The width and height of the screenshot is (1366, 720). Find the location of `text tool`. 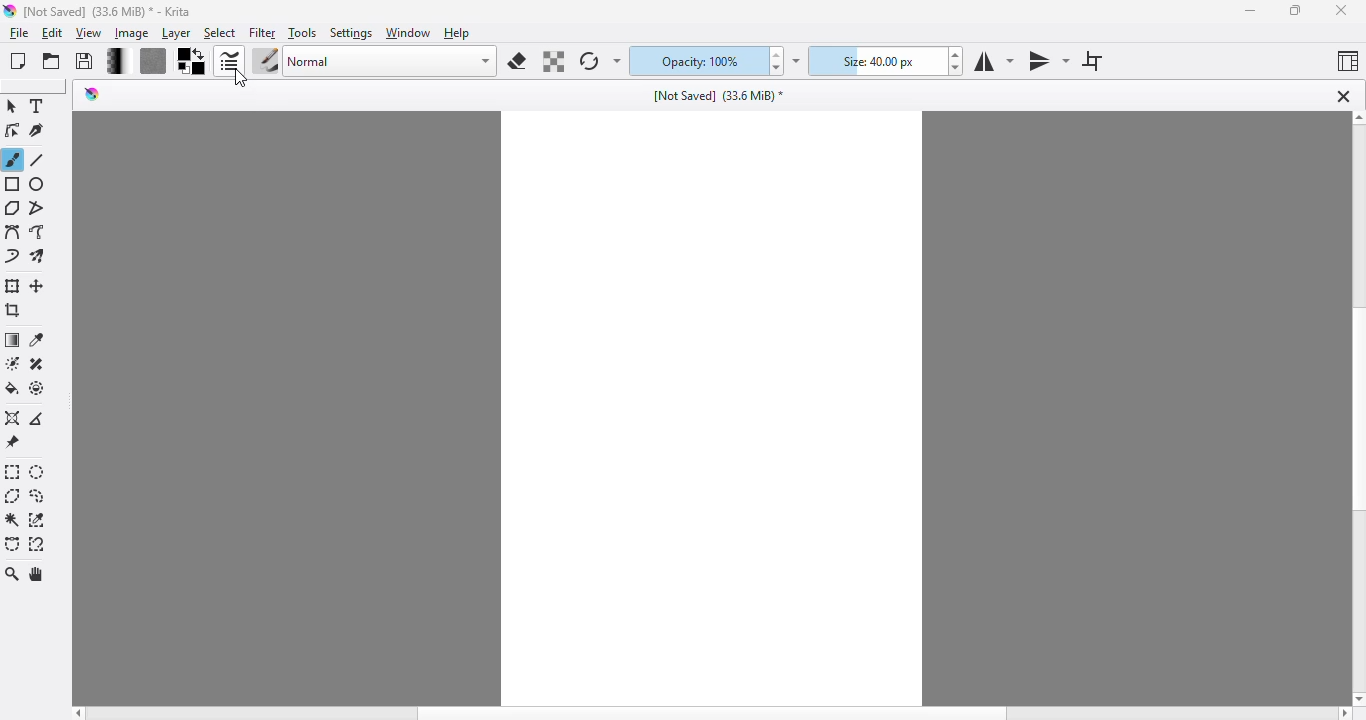

text tool is located at coordinates (39, 106).